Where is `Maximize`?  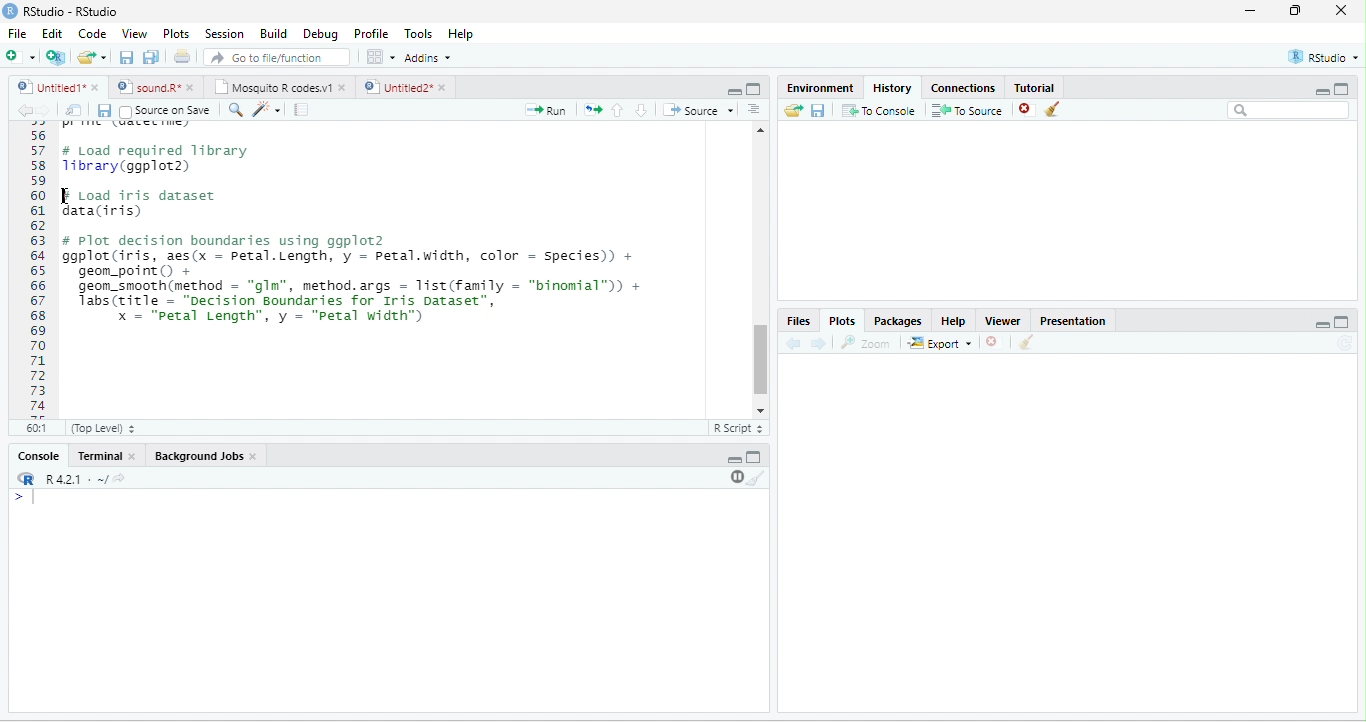
Maximize is located at coordinates (754, 457).